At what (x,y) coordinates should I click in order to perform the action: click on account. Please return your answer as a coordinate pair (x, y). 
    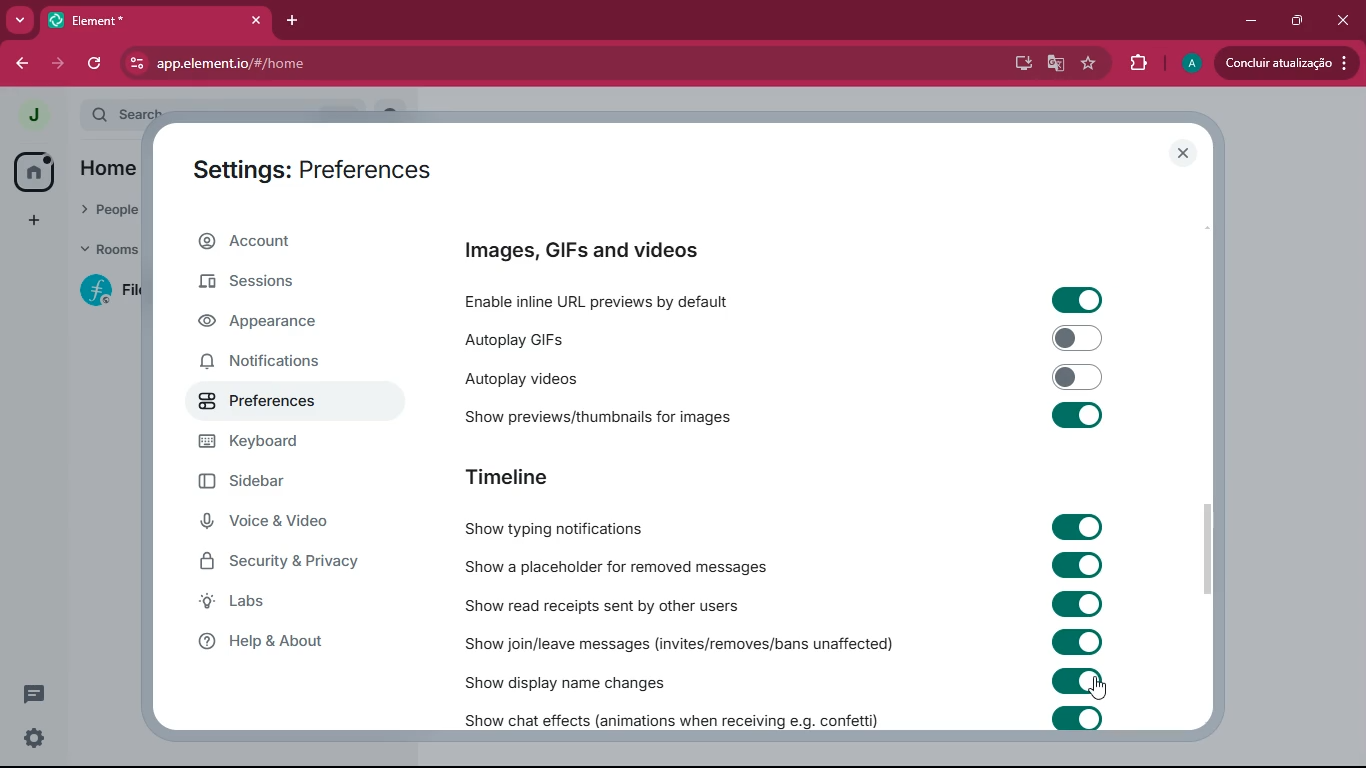
    Looking at the image, I should click on (285, 242).